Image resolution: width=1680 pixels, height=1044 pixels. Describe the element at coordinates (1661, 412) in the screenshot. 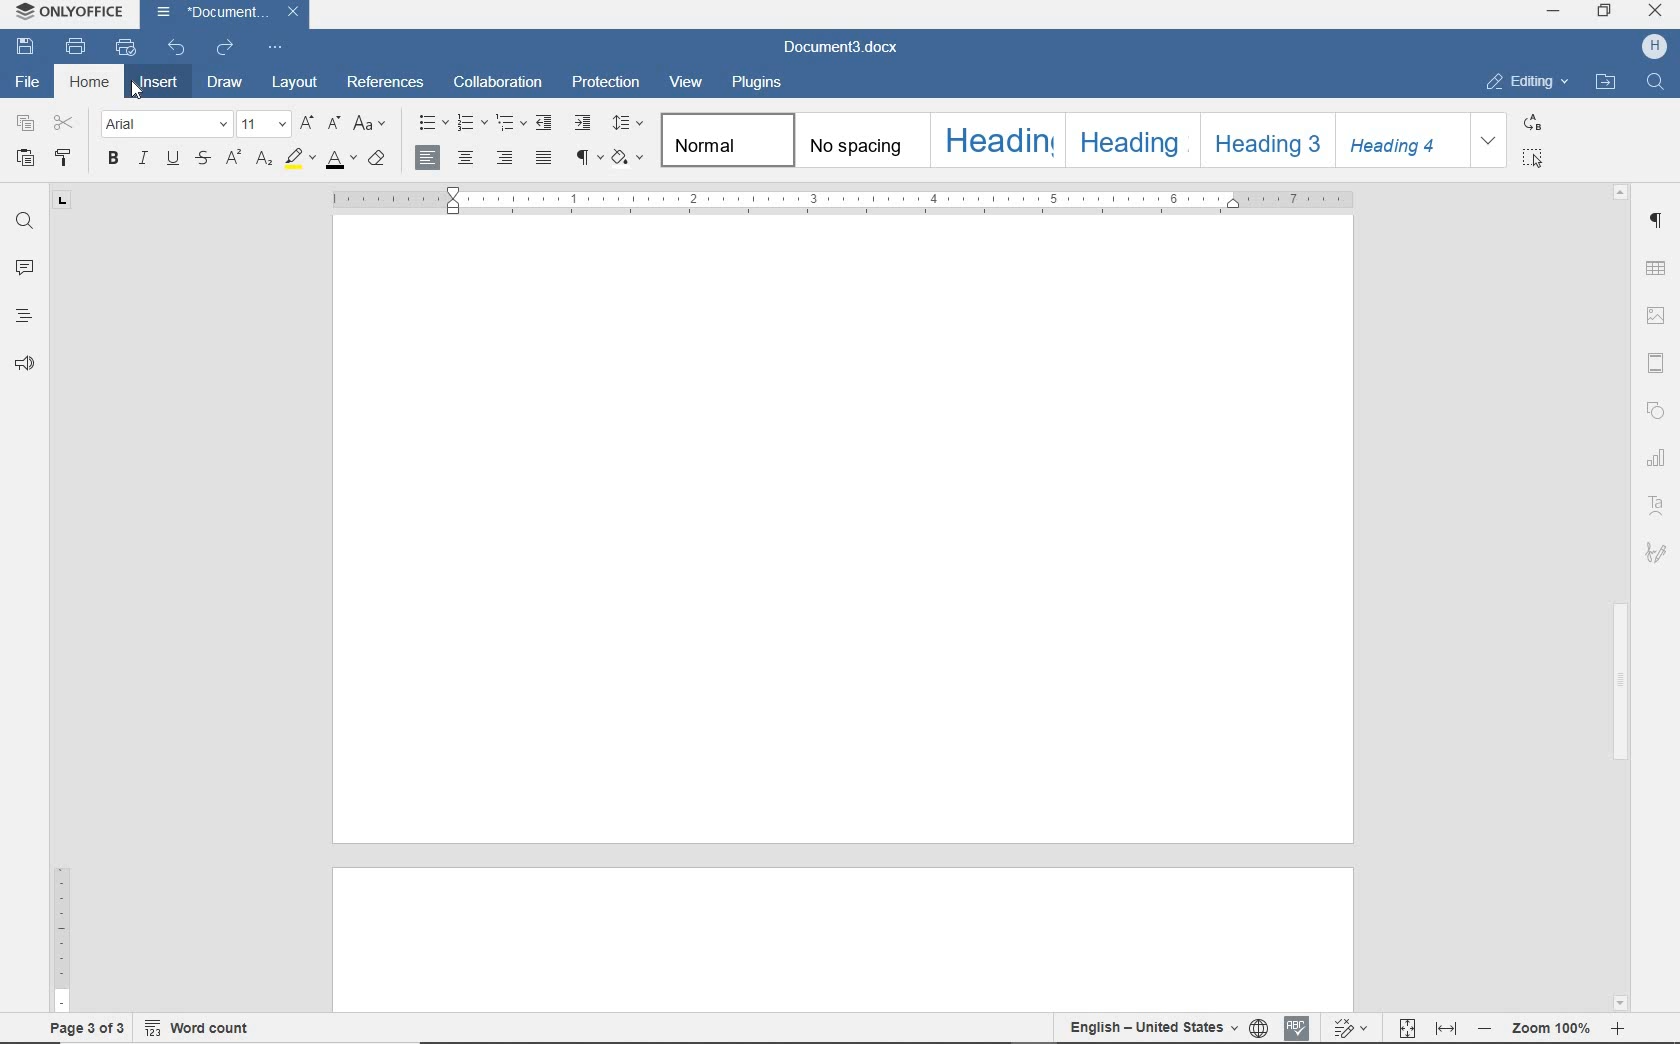

I see `Shapes` at that location.